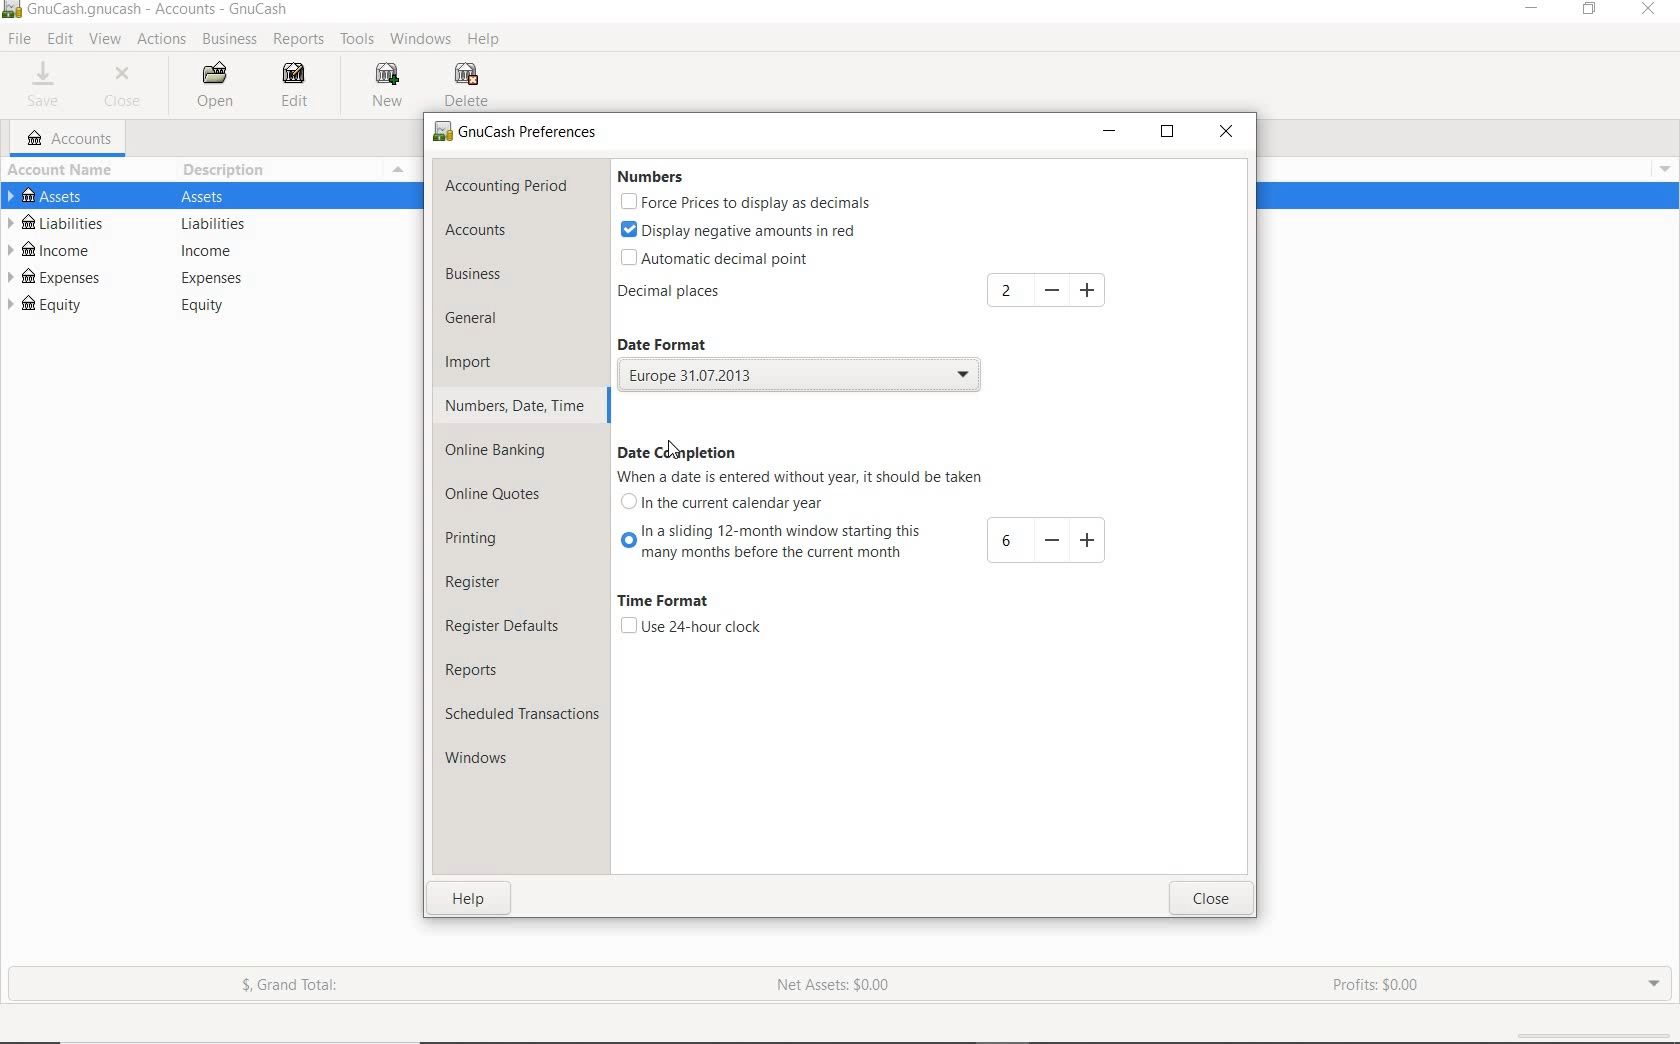 This screenshot has height=1044, width=1680. What do you see at coordinates (207, 308) in the screenshot?
I see `EQUITY` at bounding box center [207, 308].